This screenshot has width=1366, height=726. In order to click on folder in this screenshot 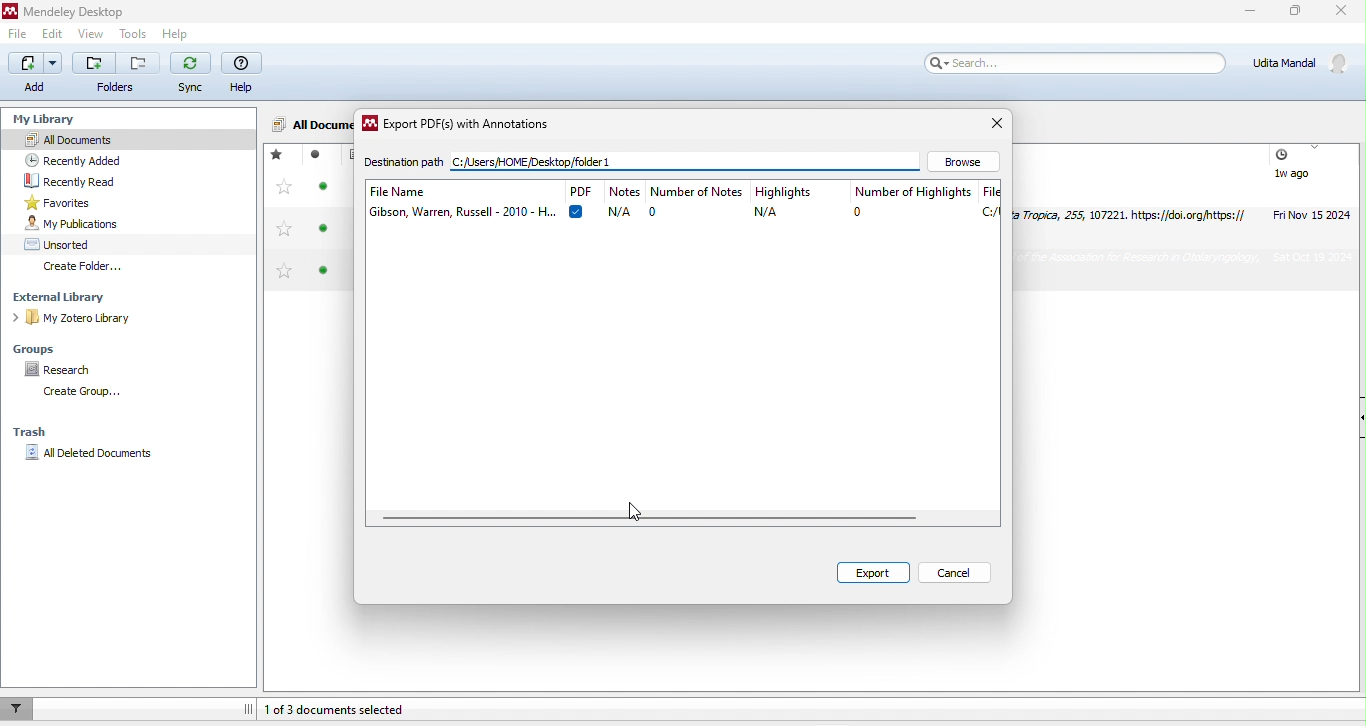, I will do `click(117, 73)`.